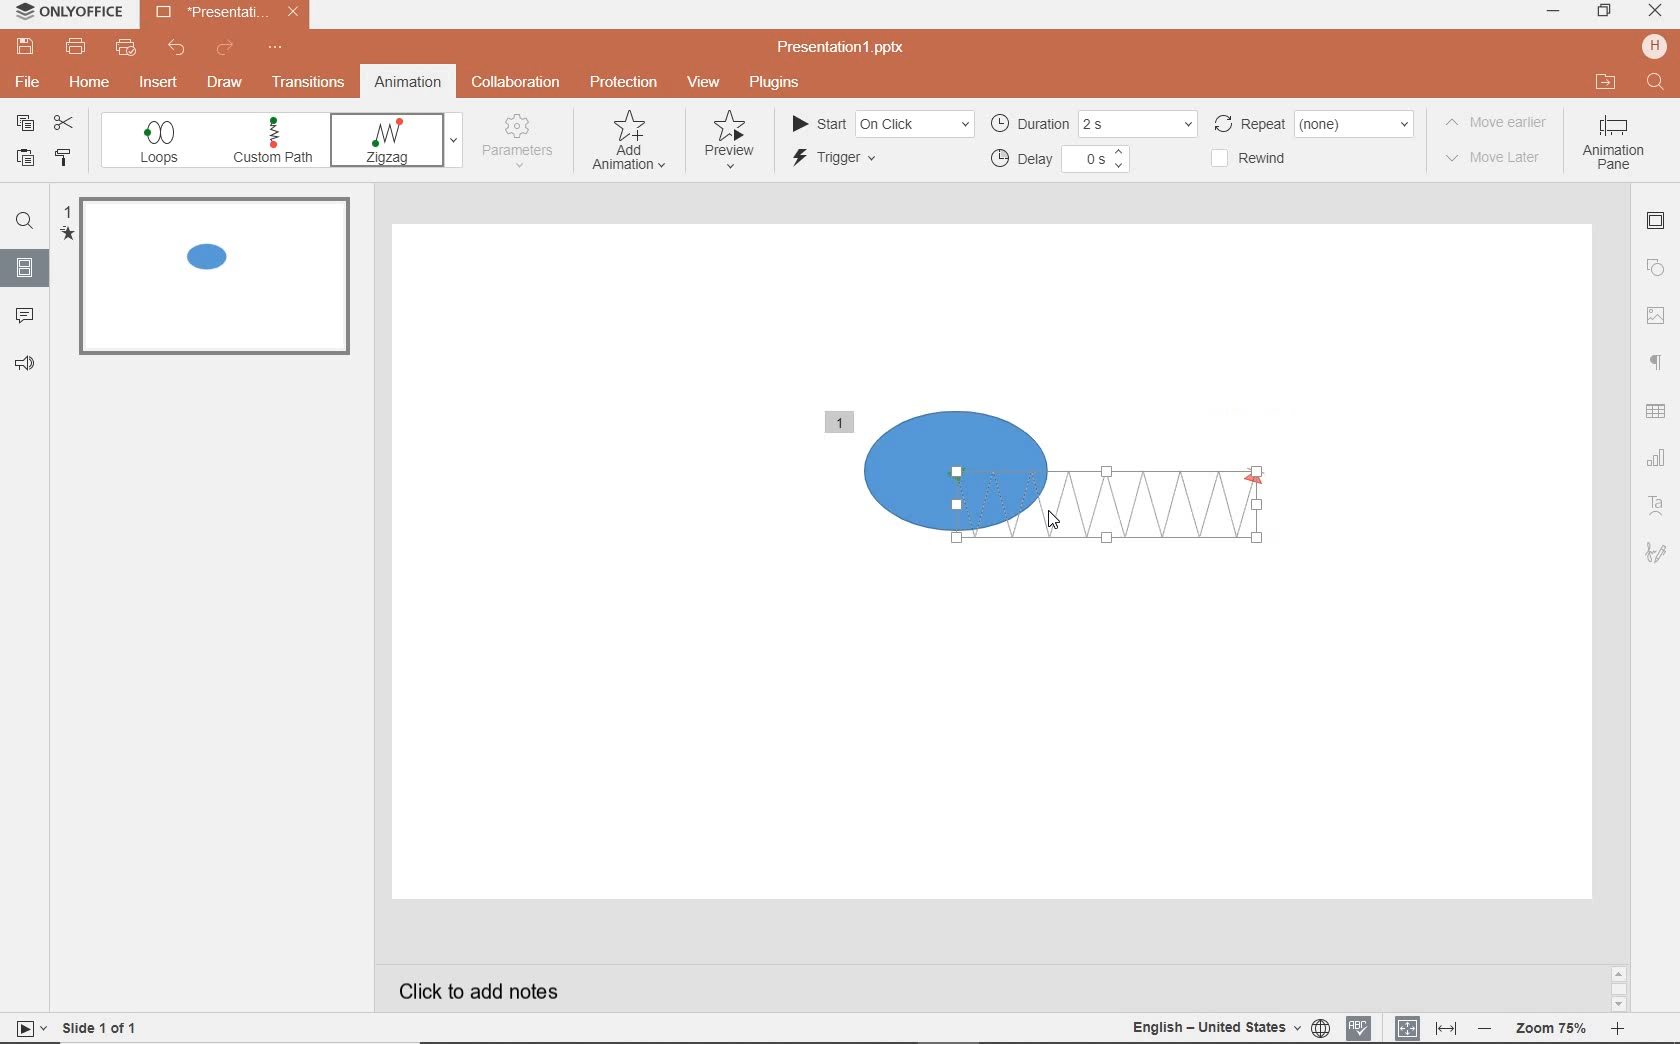 This screenshot has height=1044, width=1680. What do you see at coordinates (1658, 85) in the screenshot?
I see `FIND` at bounding box center [1658, 85].